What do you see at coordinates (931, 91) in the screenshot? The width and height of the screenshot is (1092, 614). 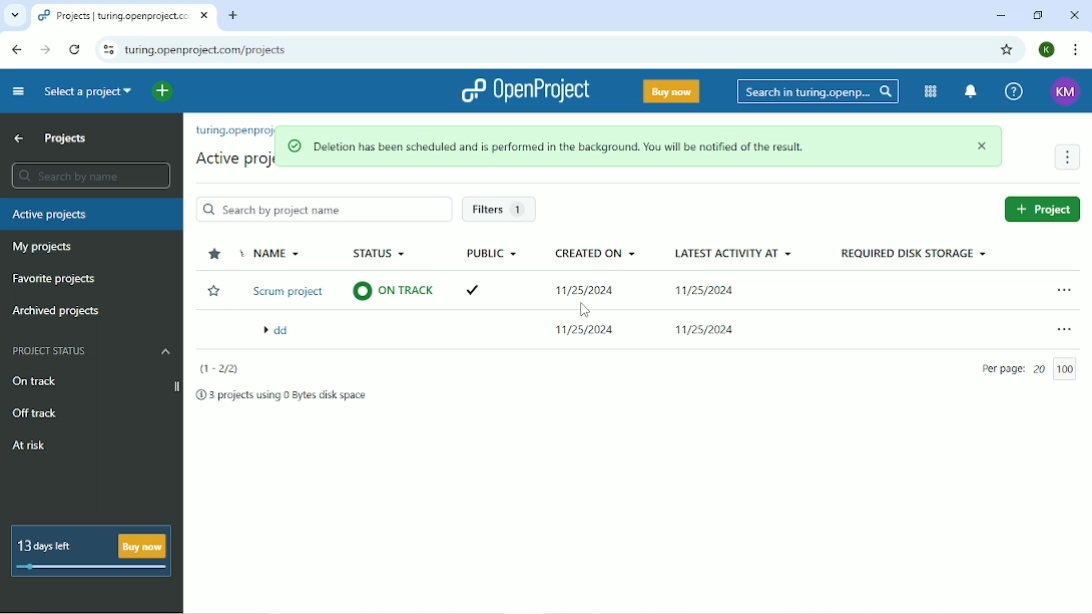 I see `Modules` at bounding box center [931, 91].